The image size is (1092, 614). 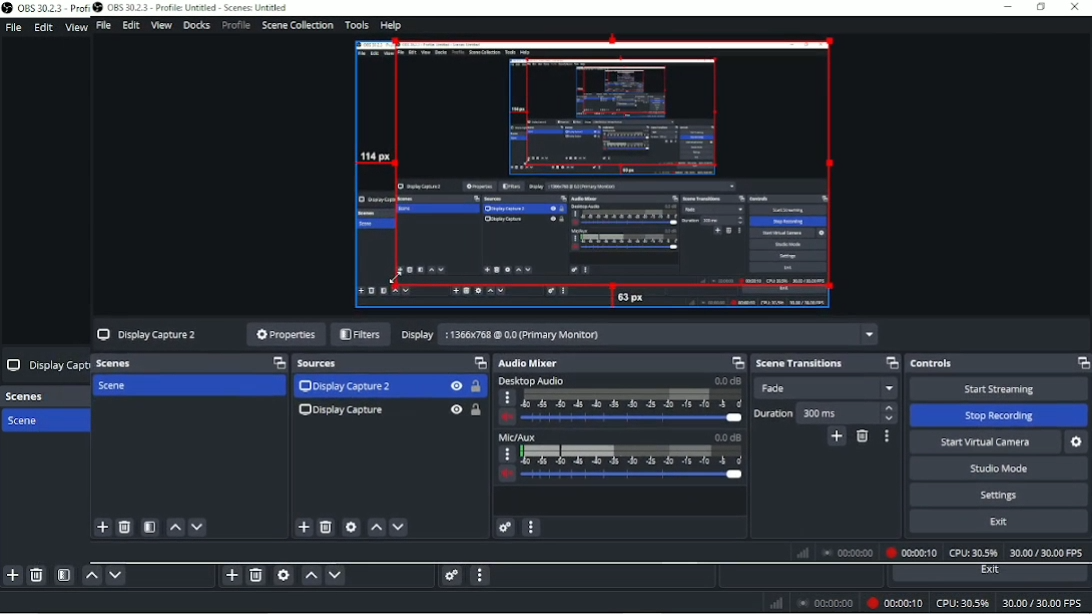 I want to click on Display Capt, so click(x=45, y=365).